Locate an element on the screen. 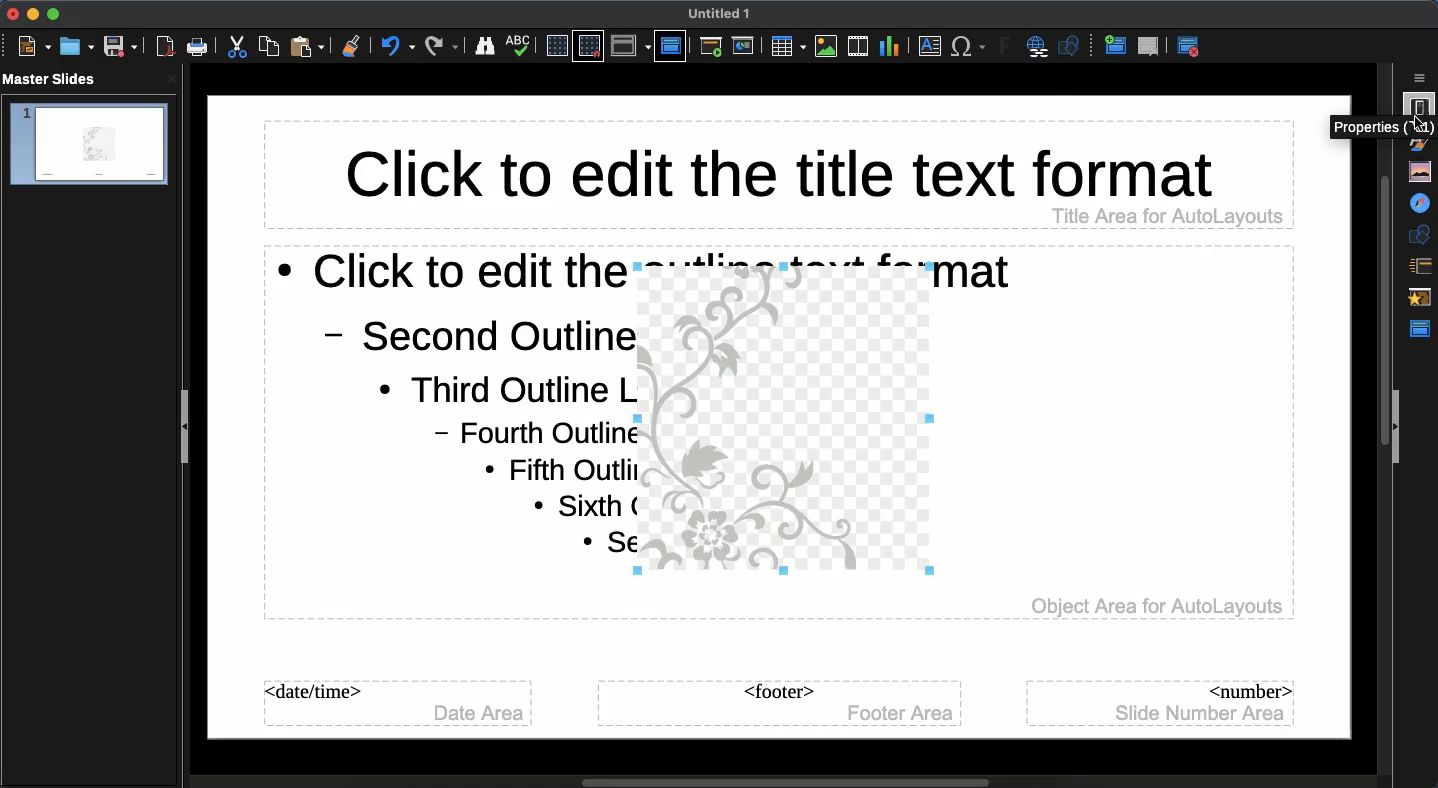  cursor is located at coordinates (1418, 124).